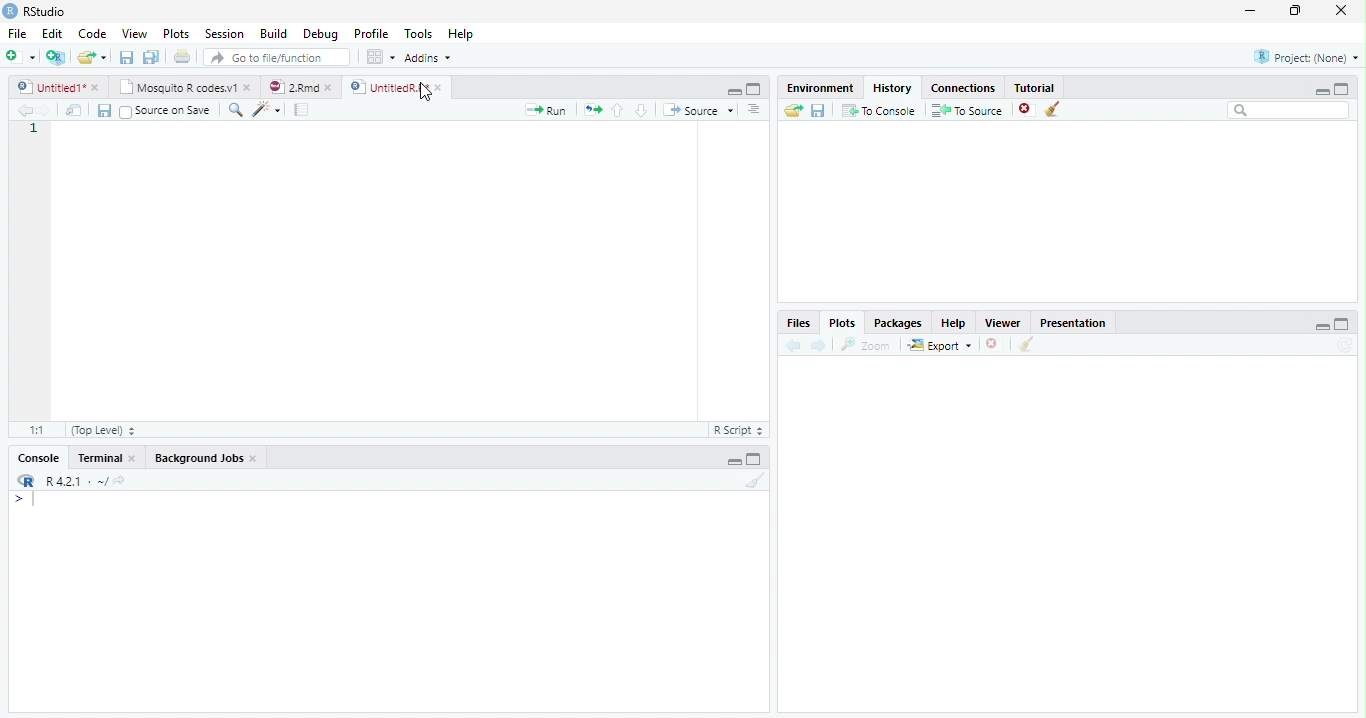 The width and height of the screenshot is (1366, 718). Describe the element at coordinates (34, 131) in the screenshot. I see `1` at that location.